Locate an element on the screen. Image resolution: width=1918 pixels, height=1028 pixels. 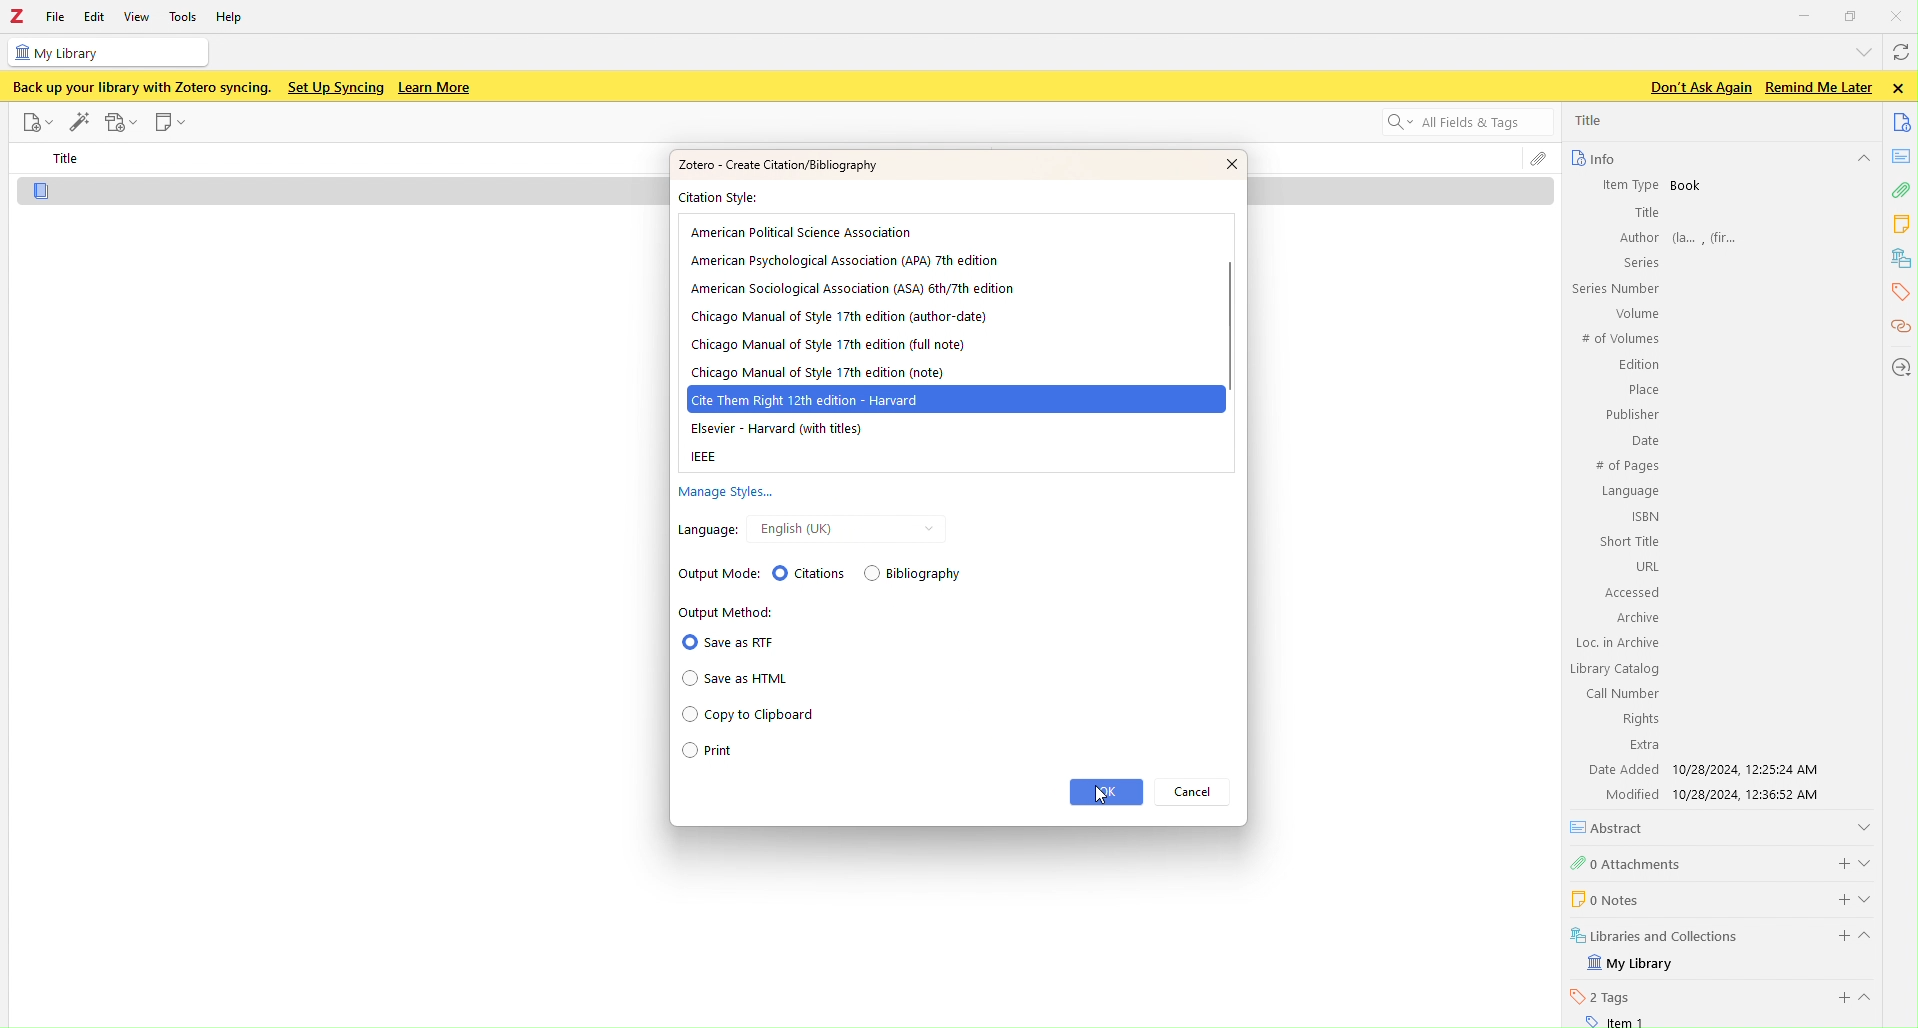
Output Mode: is located at coordinates (711, 572).